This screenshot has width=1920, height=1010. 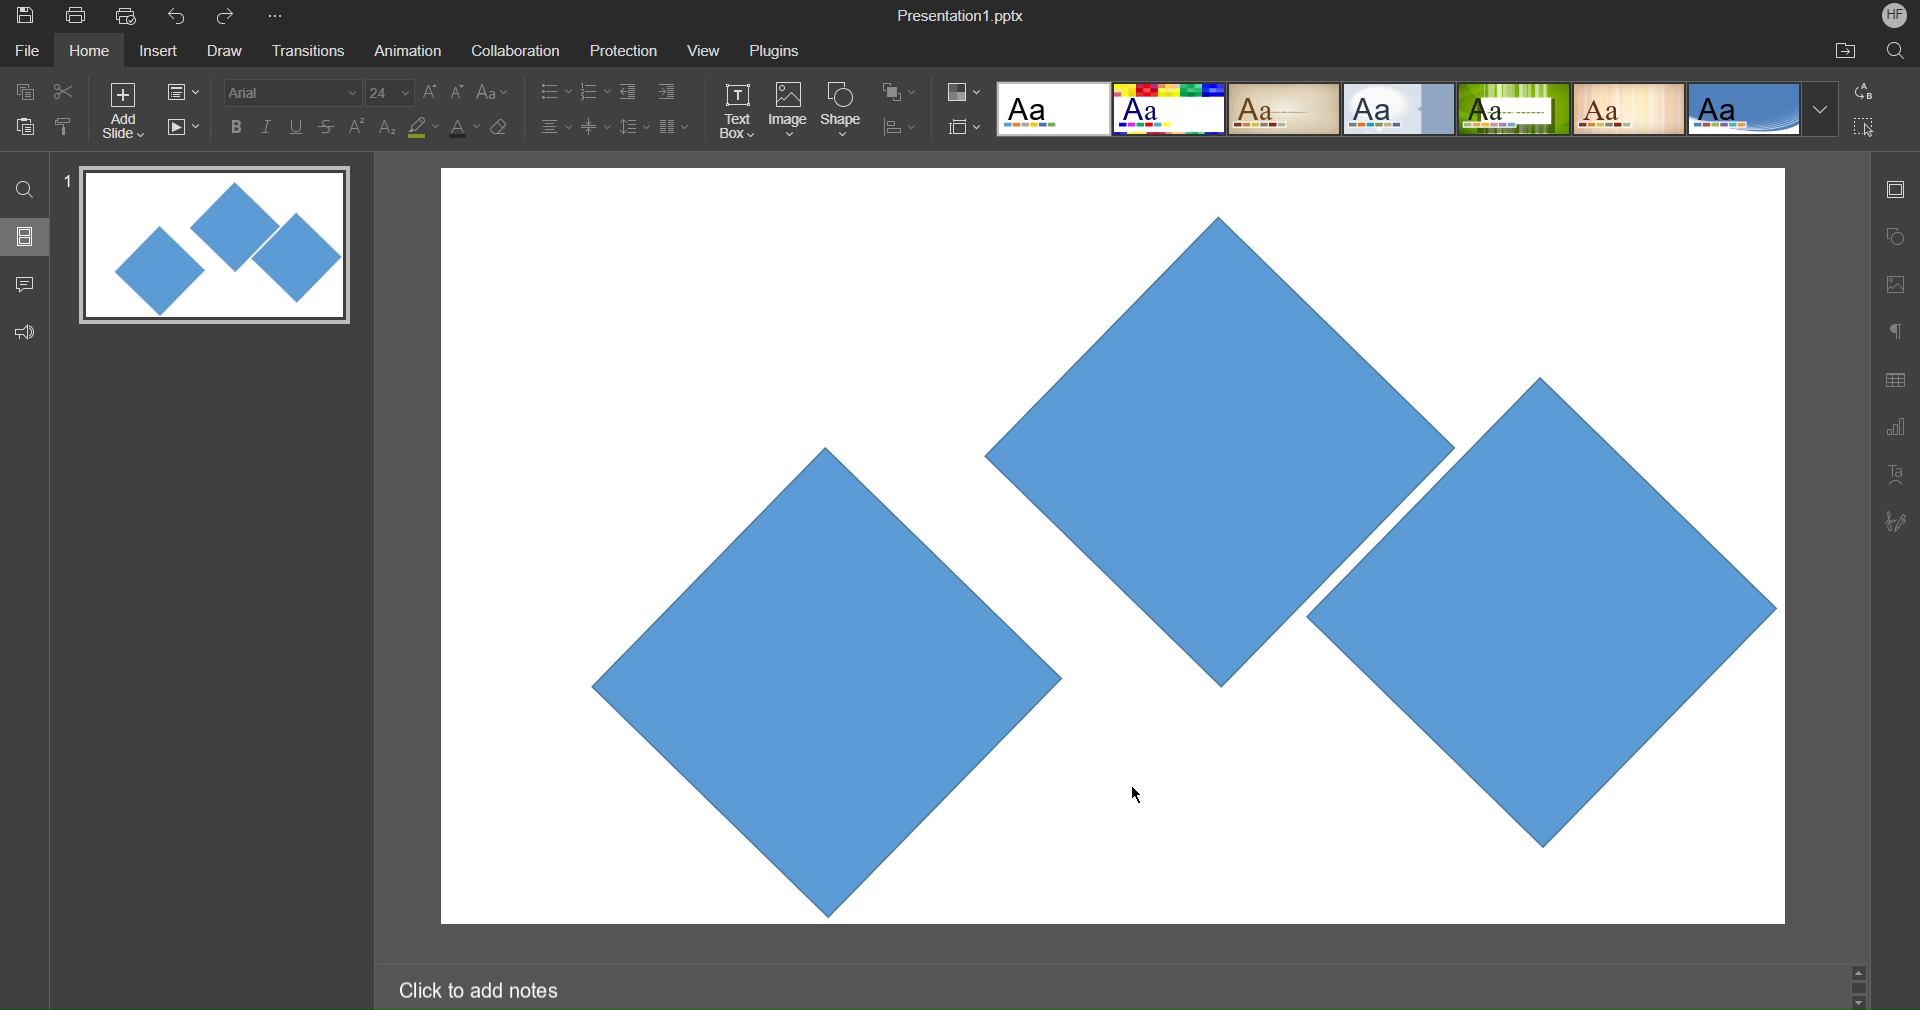 I want to click on Increase Indent, so click(x=667, y=89).